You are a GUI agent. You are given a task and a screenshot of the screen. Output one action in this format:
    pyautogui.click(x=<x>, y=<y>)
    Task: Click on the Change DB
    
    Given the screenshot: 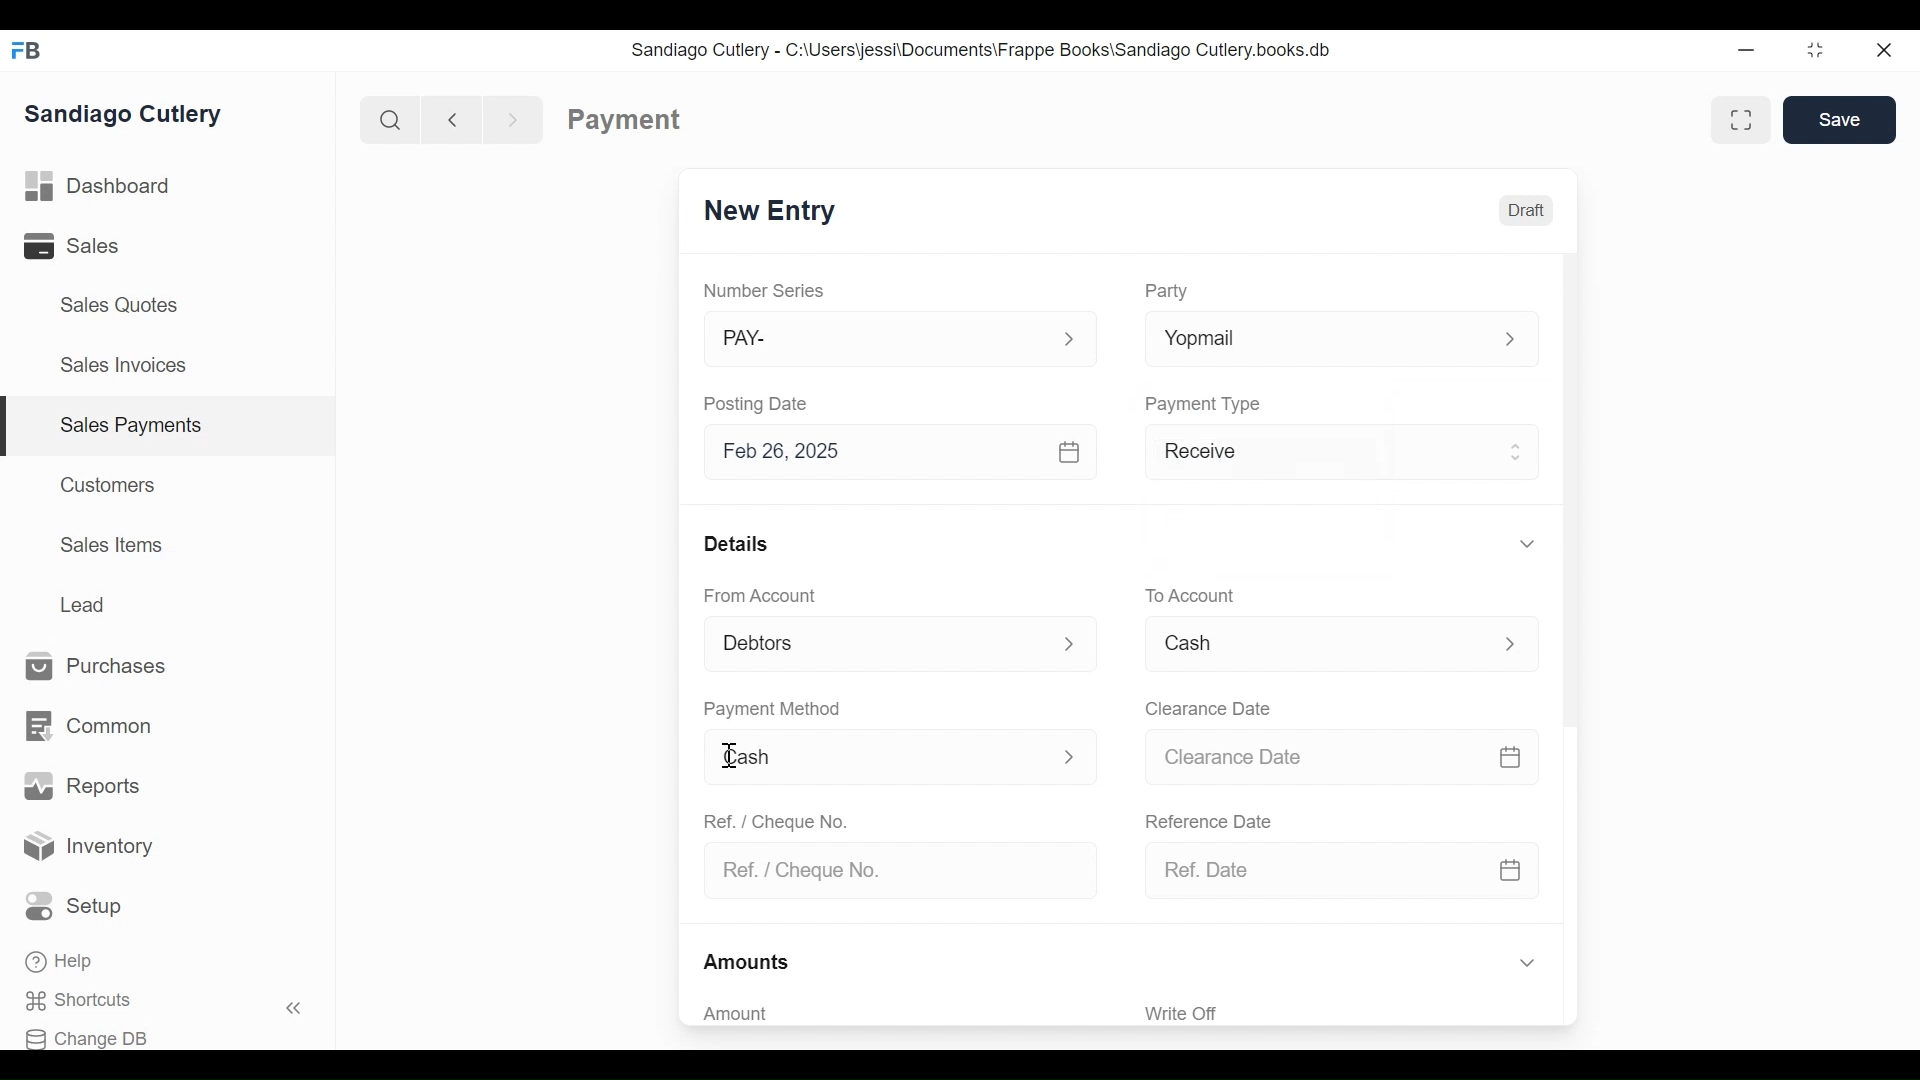 What is the action you would take?
    pyautogui.click(x=93, y=1036)
    